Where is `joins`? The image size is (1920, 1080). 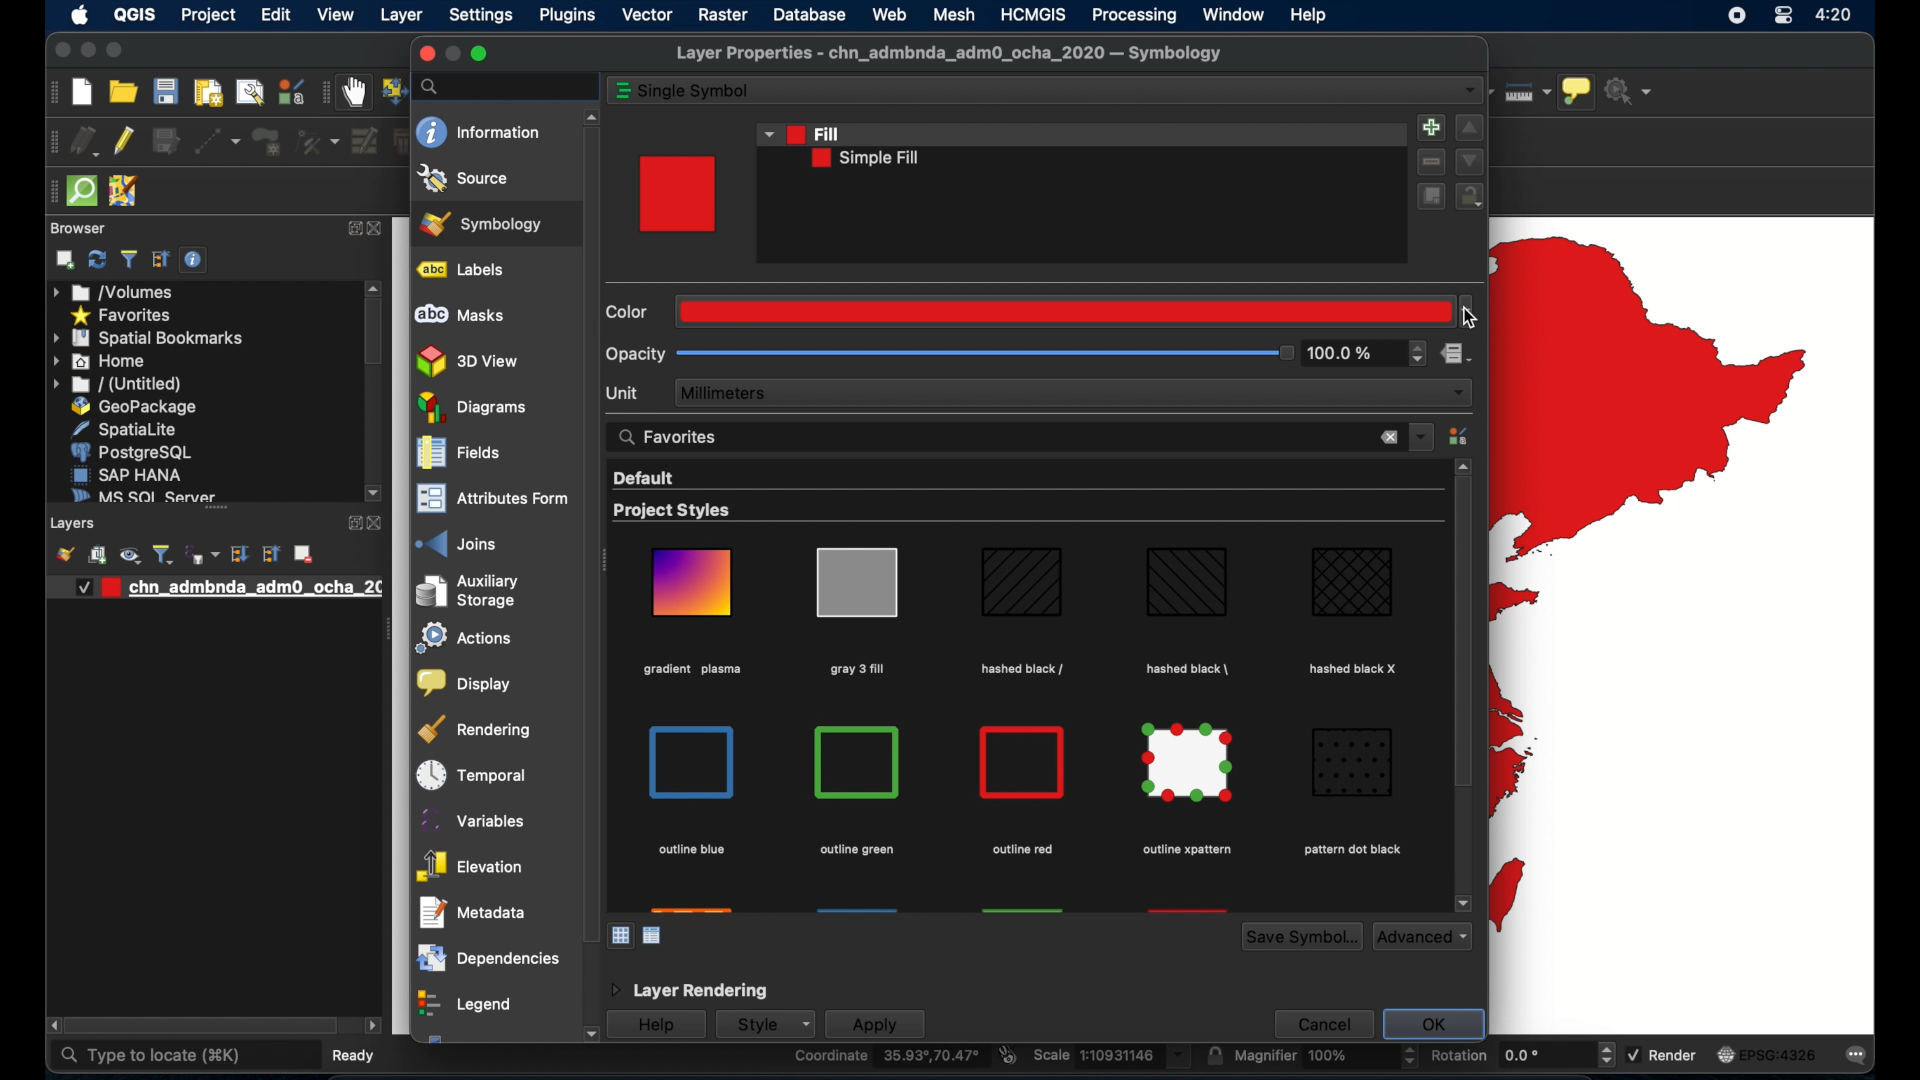
joins is located at coordinates (457, 543).